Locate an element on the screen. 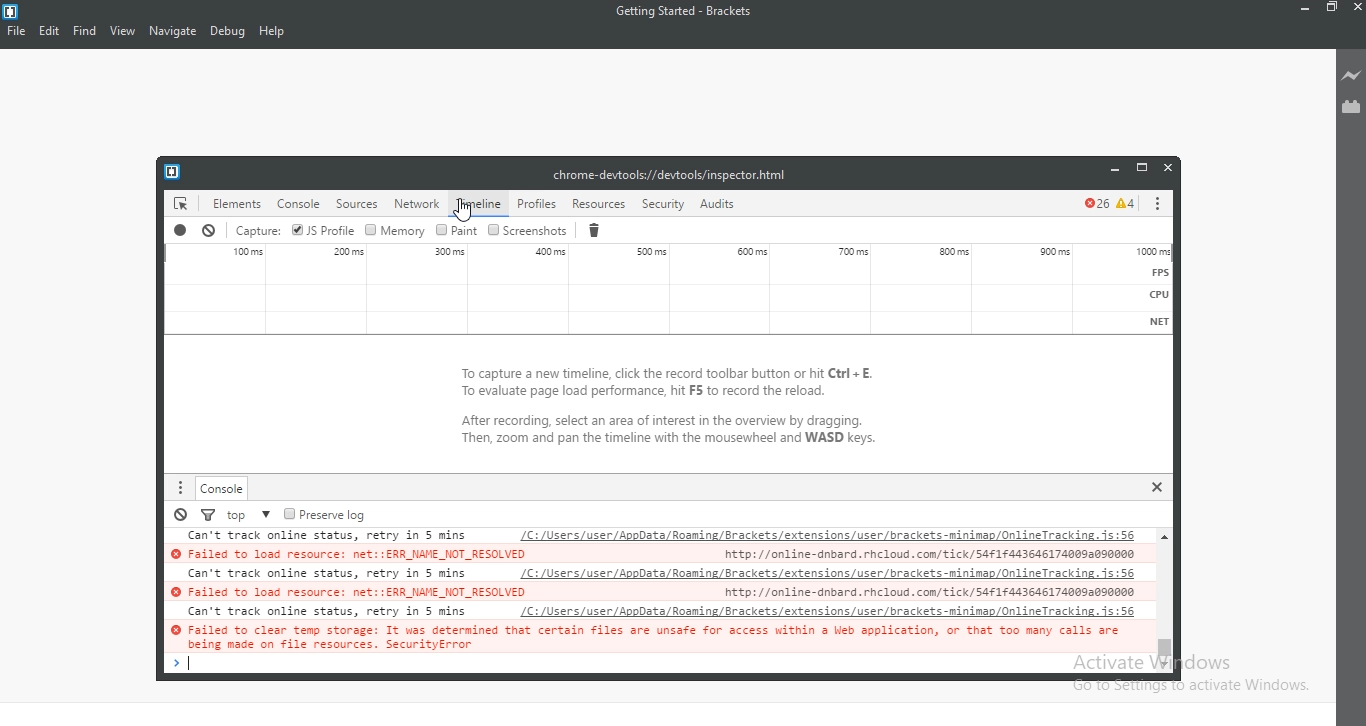 Image resolution: width=1366 pixels, height=726 pixels. File is located at coordinates (18, 31).